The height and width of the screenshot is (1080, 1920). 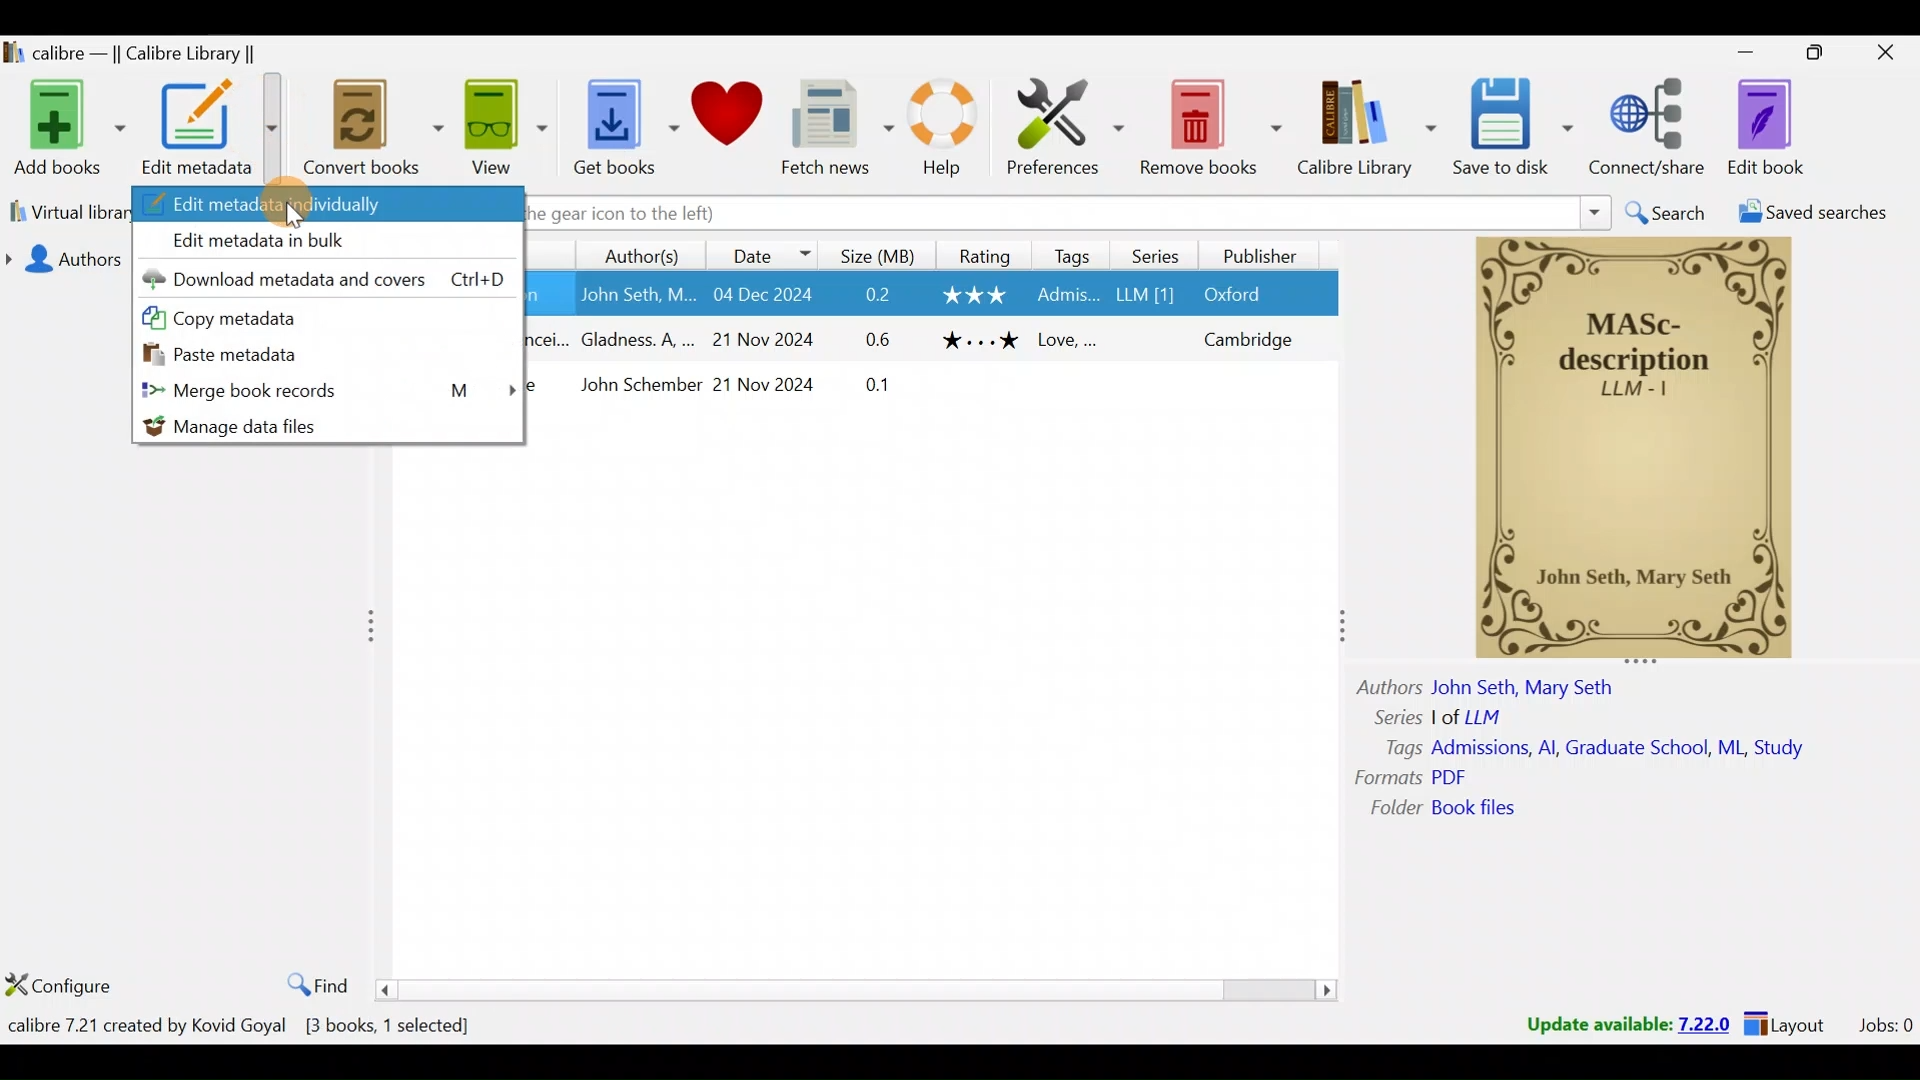 What do you see at coordinates (245, 1026) in the screenshot?
I see `Books count` at bounding box center [245, 1026].